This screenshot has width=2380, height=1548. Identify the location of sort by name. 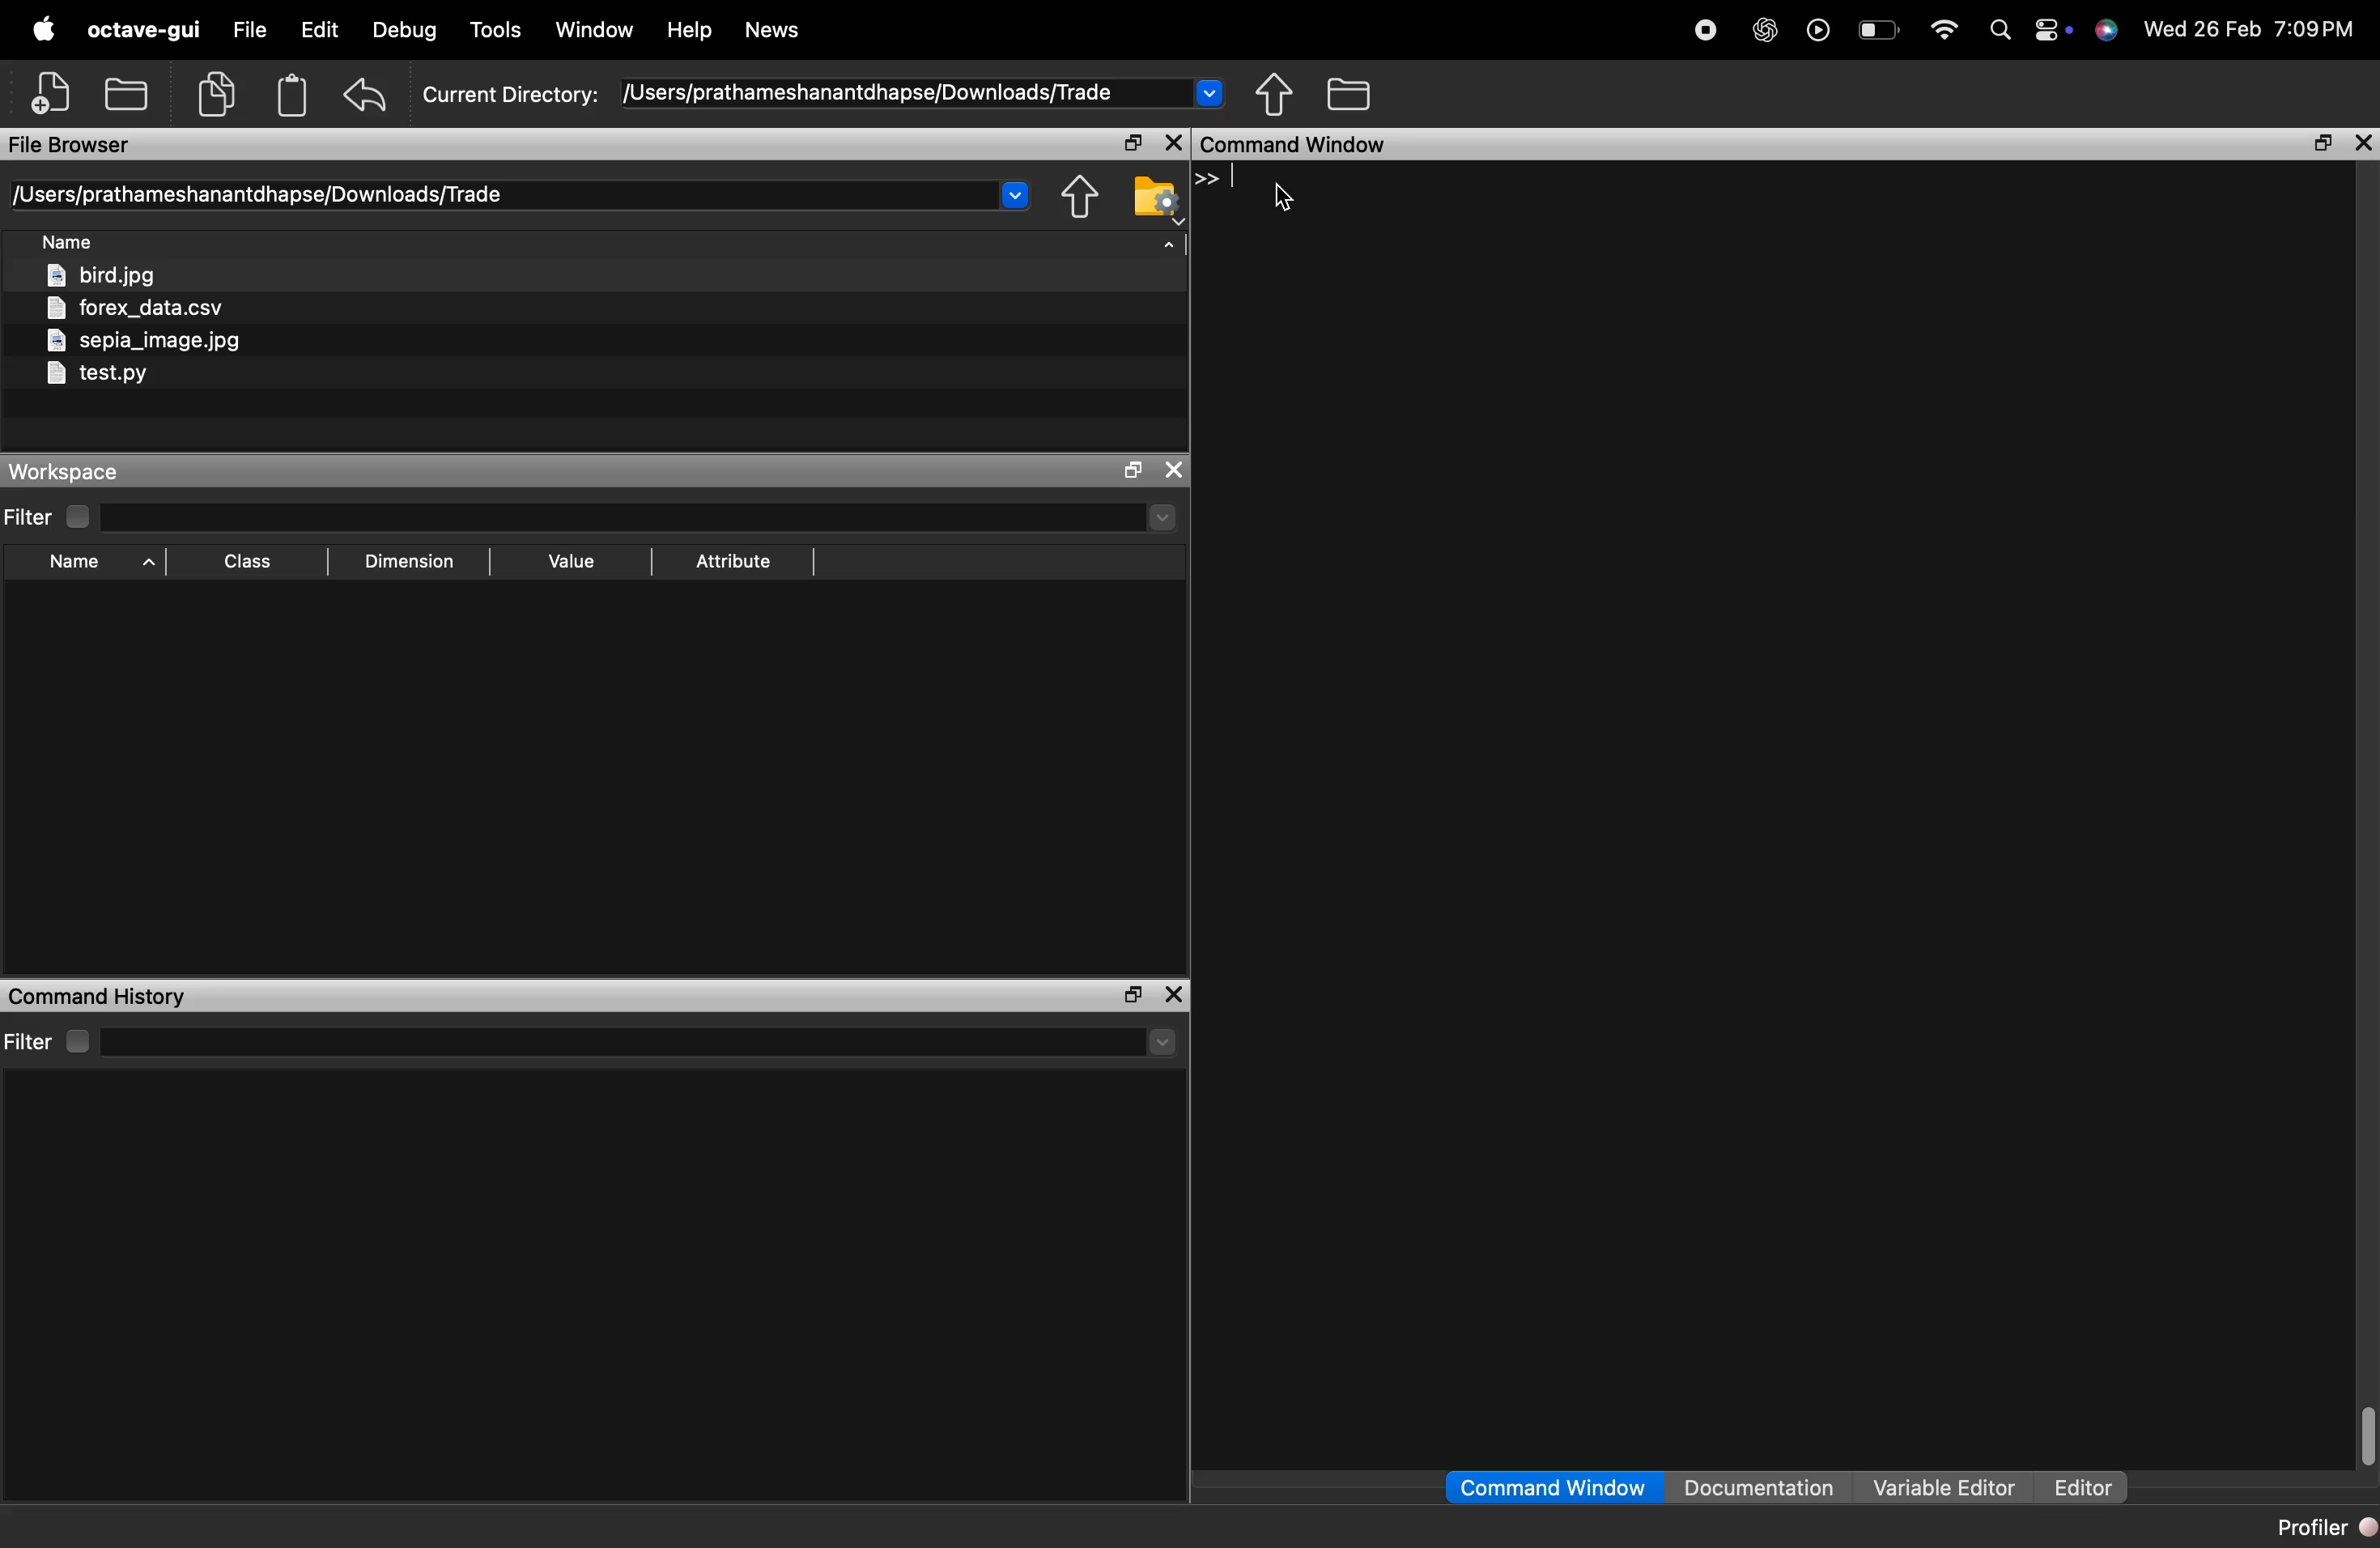
(96, 563).